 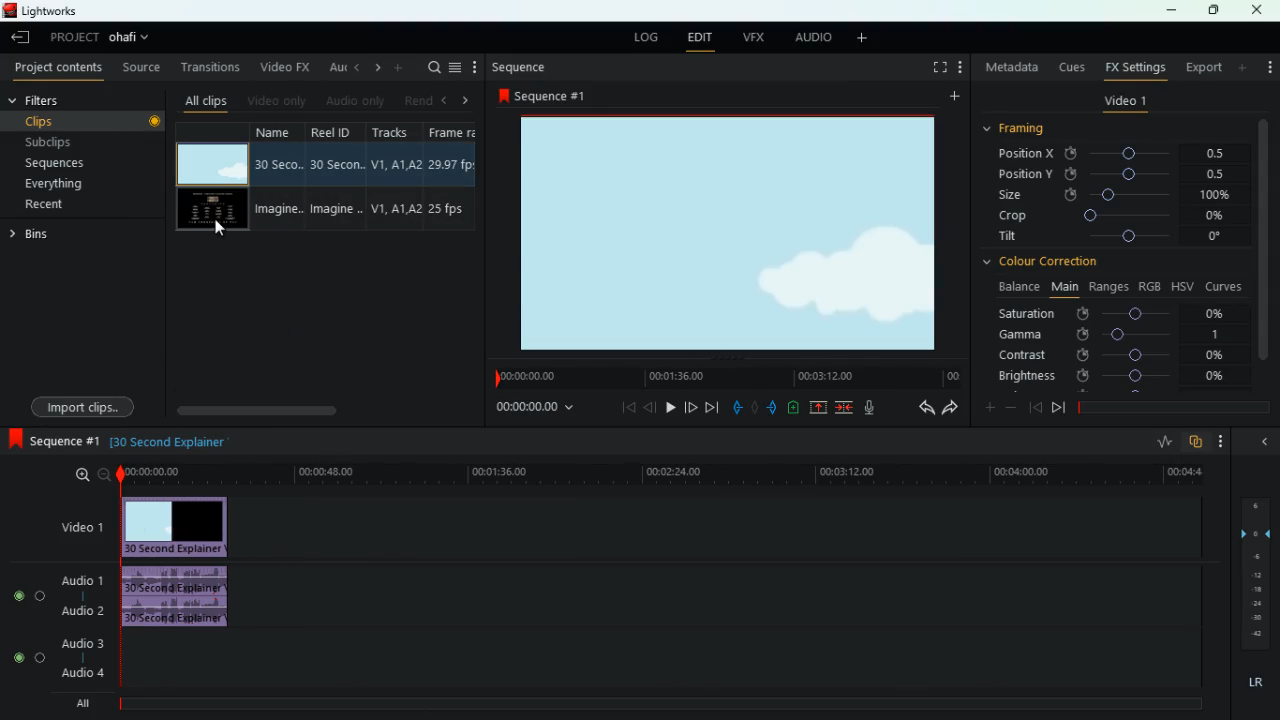 I want to click on metadata, so click(x=1012, y=67).